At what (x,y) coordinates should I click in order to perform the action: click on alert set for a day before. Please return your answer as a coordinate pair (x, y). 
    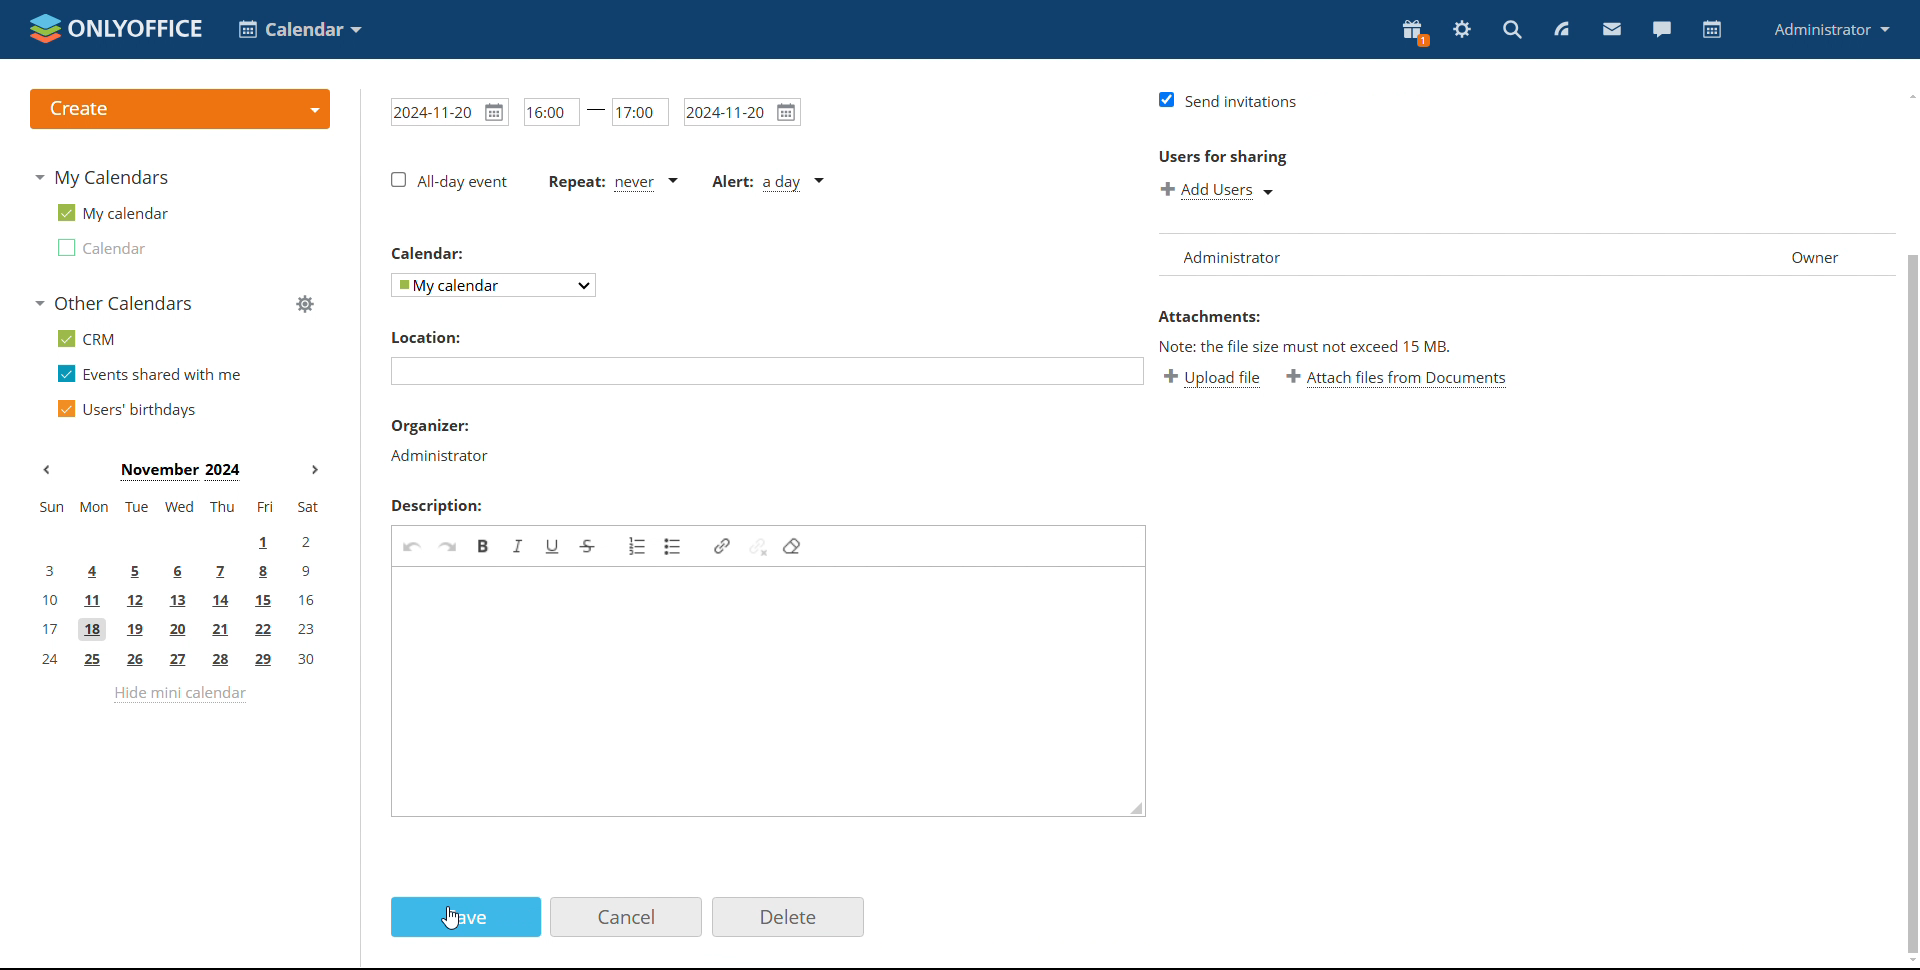
    Looking at the image, I should click on (768, 183).